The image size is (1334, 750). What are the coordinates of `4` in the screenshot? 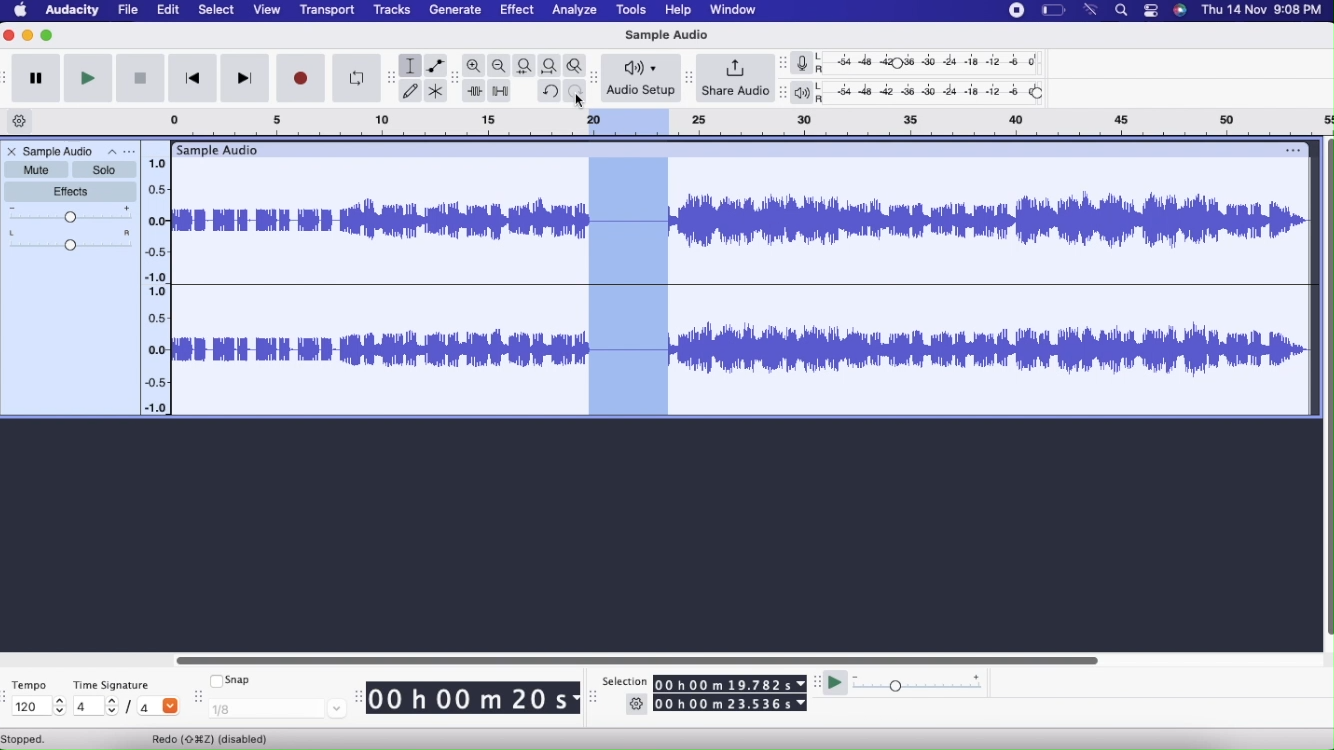 It's located at (98, 707).